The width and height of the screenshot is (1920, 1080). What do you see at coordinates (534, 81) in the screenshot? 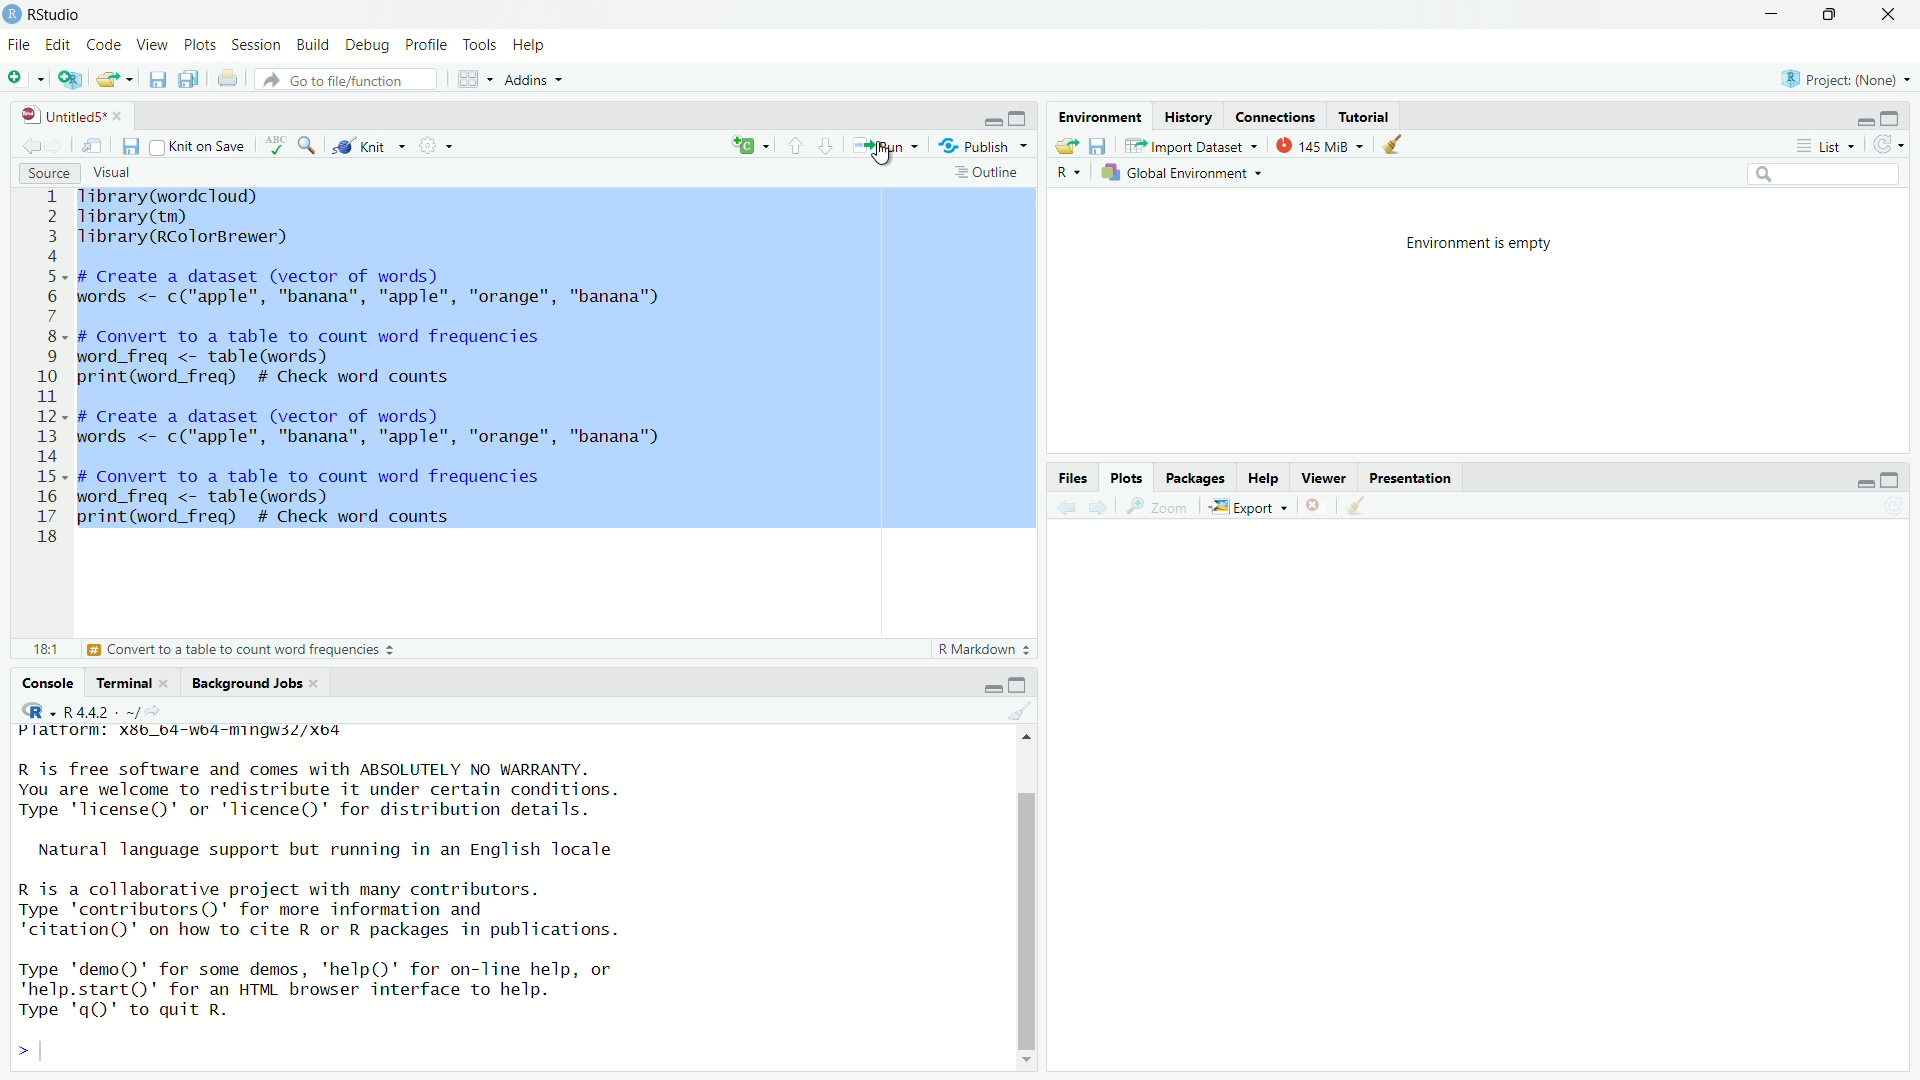
I see `Addins` at bounding box center [534, 81].